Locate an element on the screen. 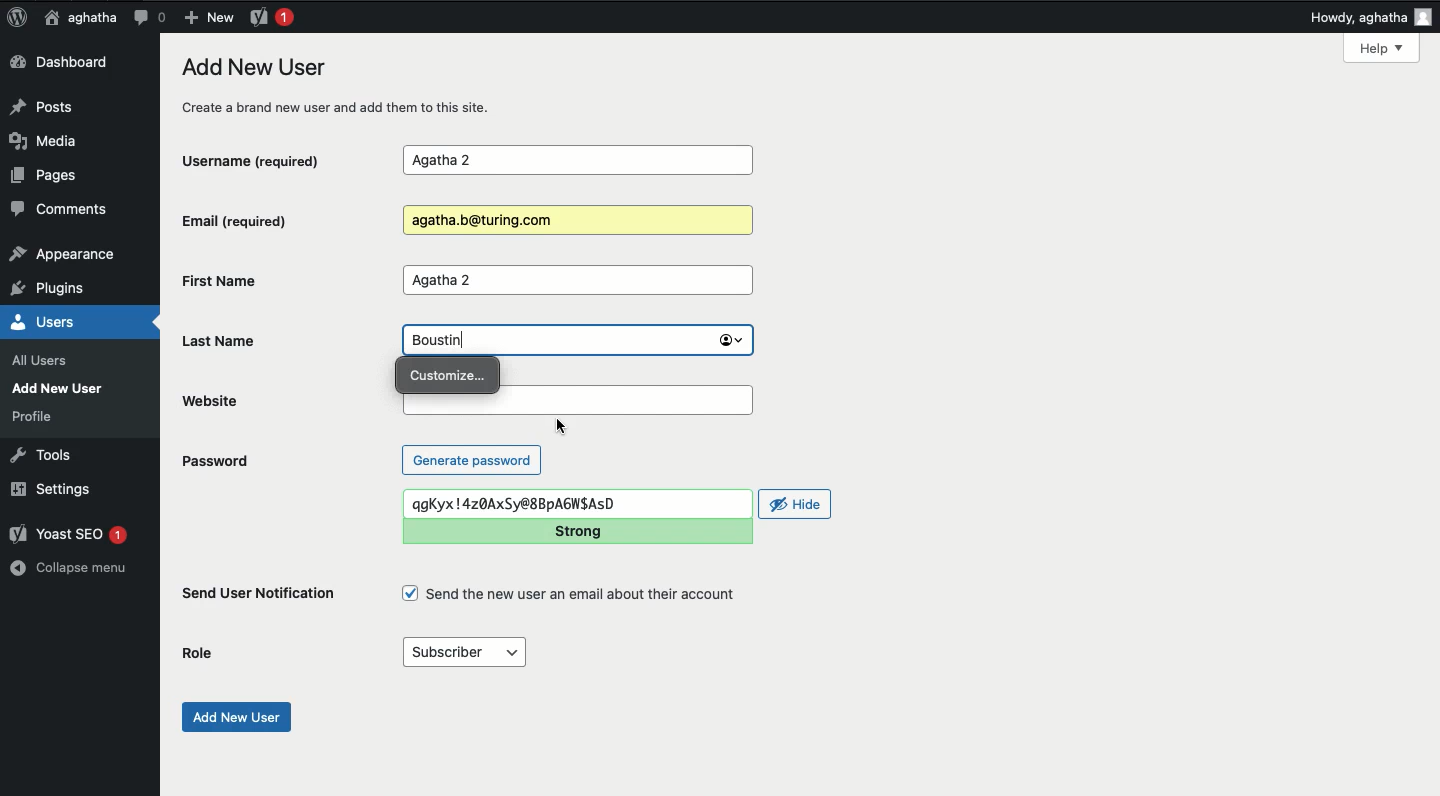 Image resolution: width=1440 pixels, height=796 pixels. Username (required) is located at coordinates (269, 159).